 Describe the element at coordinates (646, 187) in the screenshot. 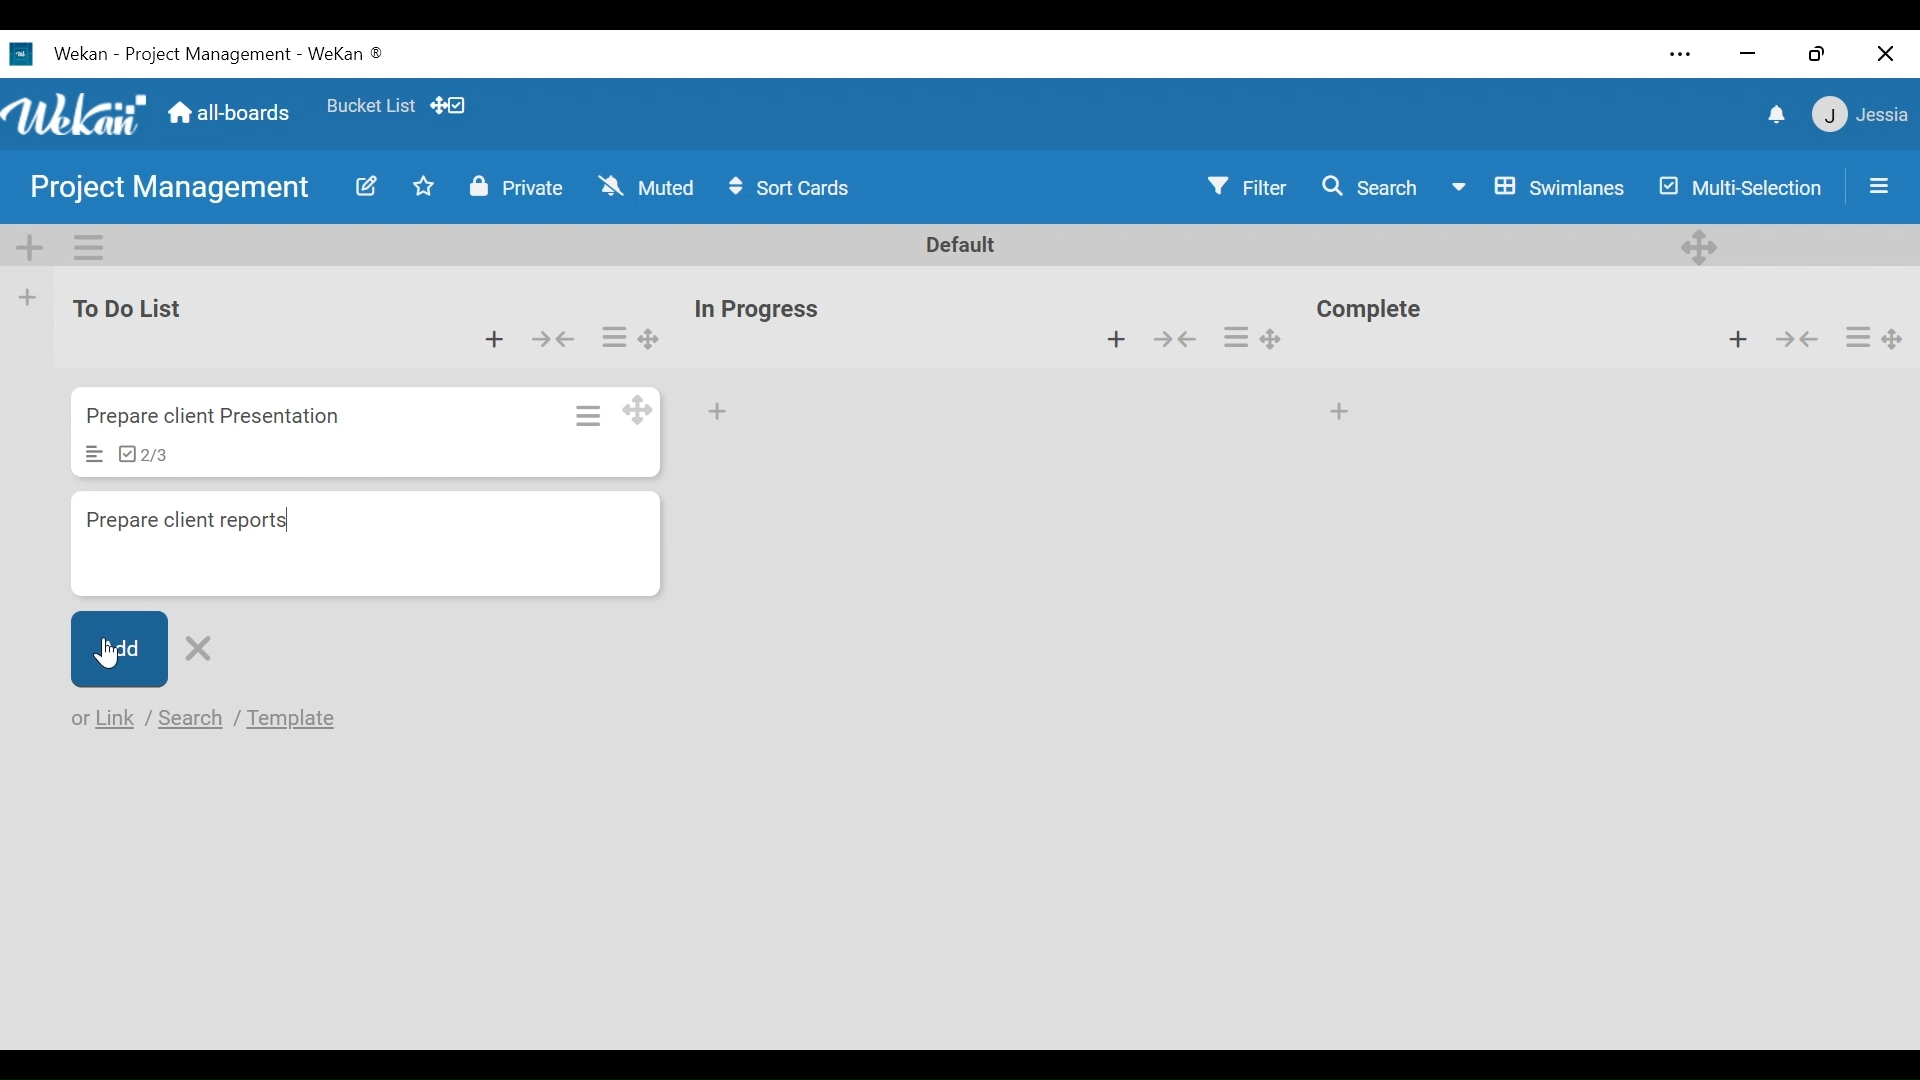

I see `Muted` at that location.